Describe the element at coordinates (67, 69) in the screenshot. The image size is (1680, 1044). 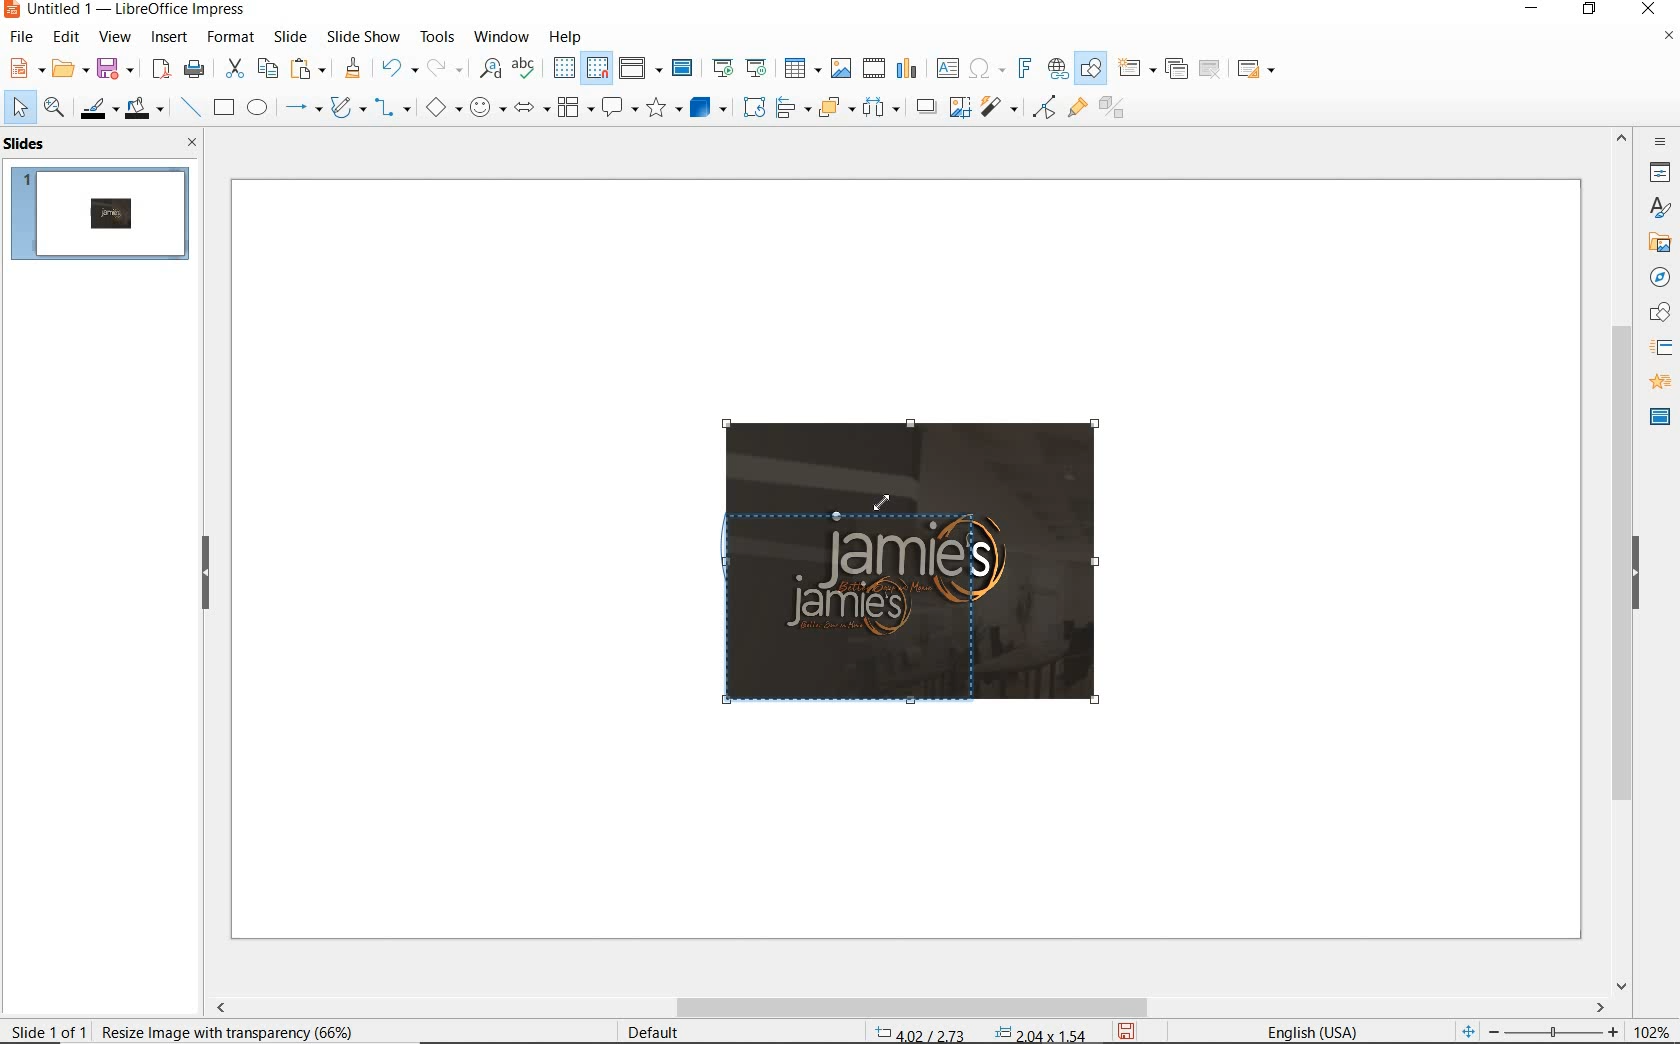
I see `open` at that location.